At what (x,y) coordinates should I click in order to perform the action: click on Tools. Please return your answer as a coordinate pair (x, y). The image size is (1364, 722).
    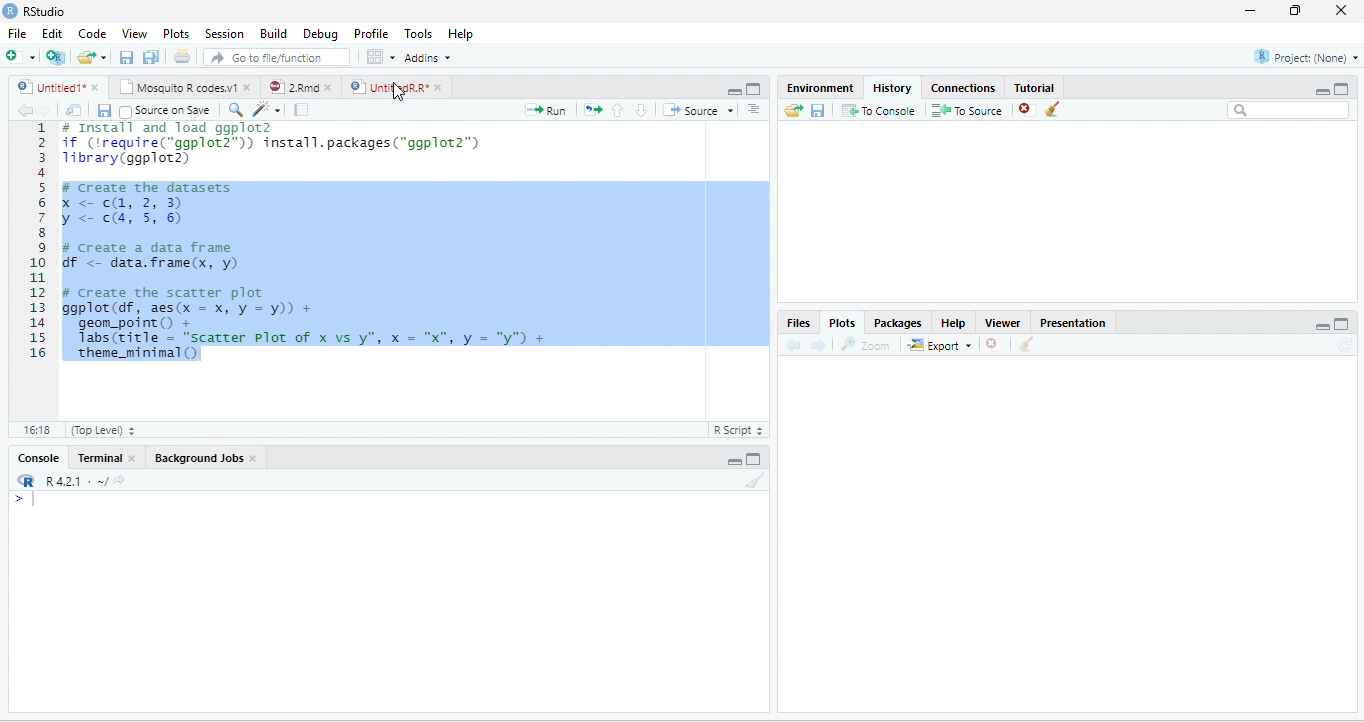
    Looking at the image, I should click on (419, 33).